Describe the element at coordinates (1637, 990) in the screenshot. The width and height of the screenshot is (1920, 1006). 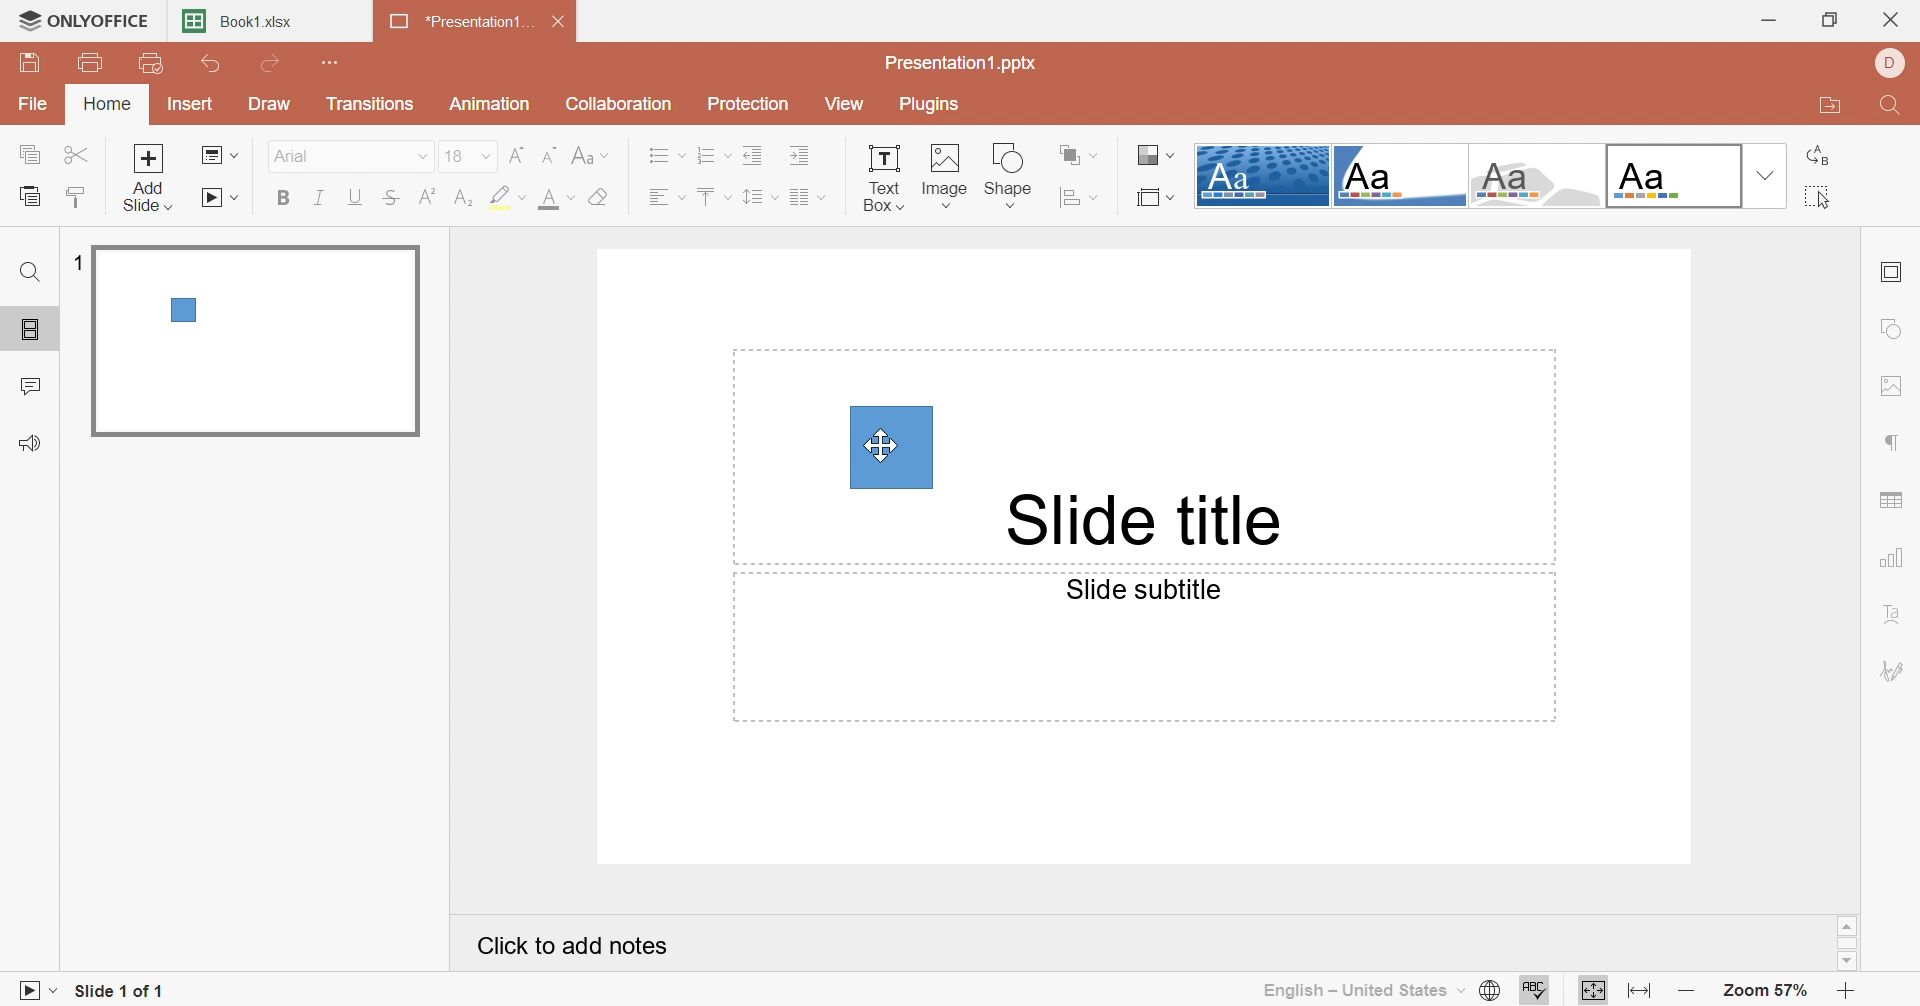
I see `Fit to width` at that location.